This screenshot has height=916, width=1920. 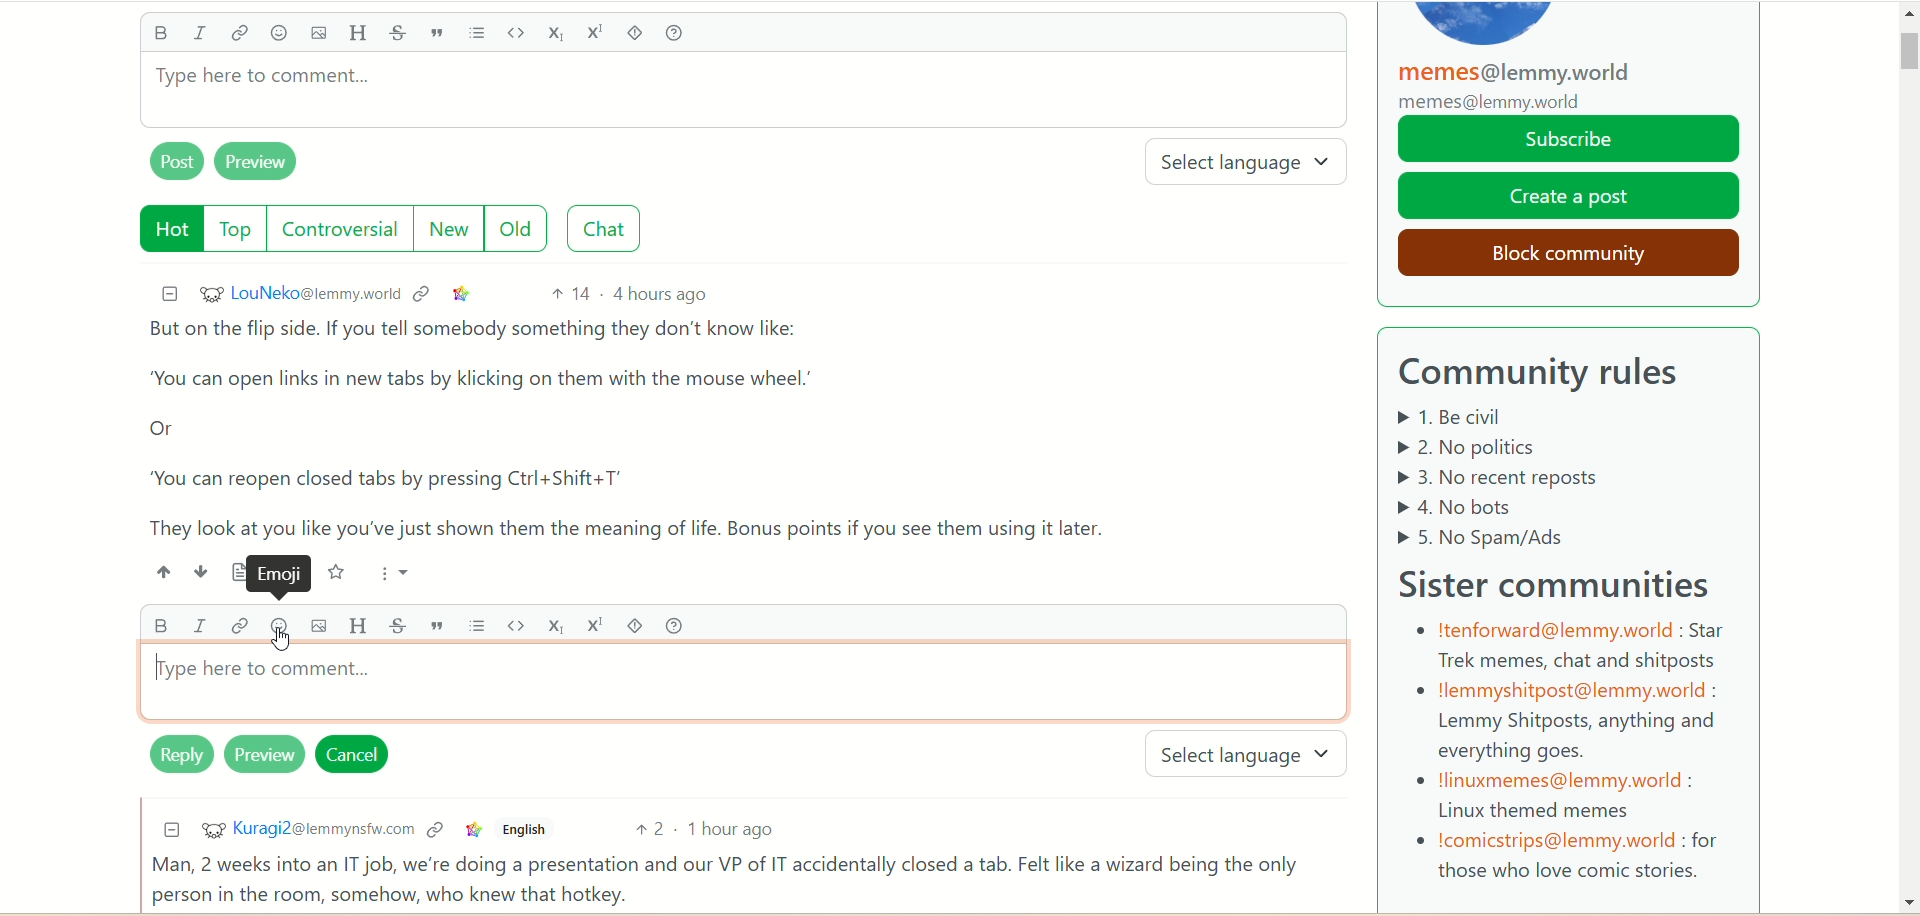 I want to click on Scroll bar down, so click(x=1906, y=902).